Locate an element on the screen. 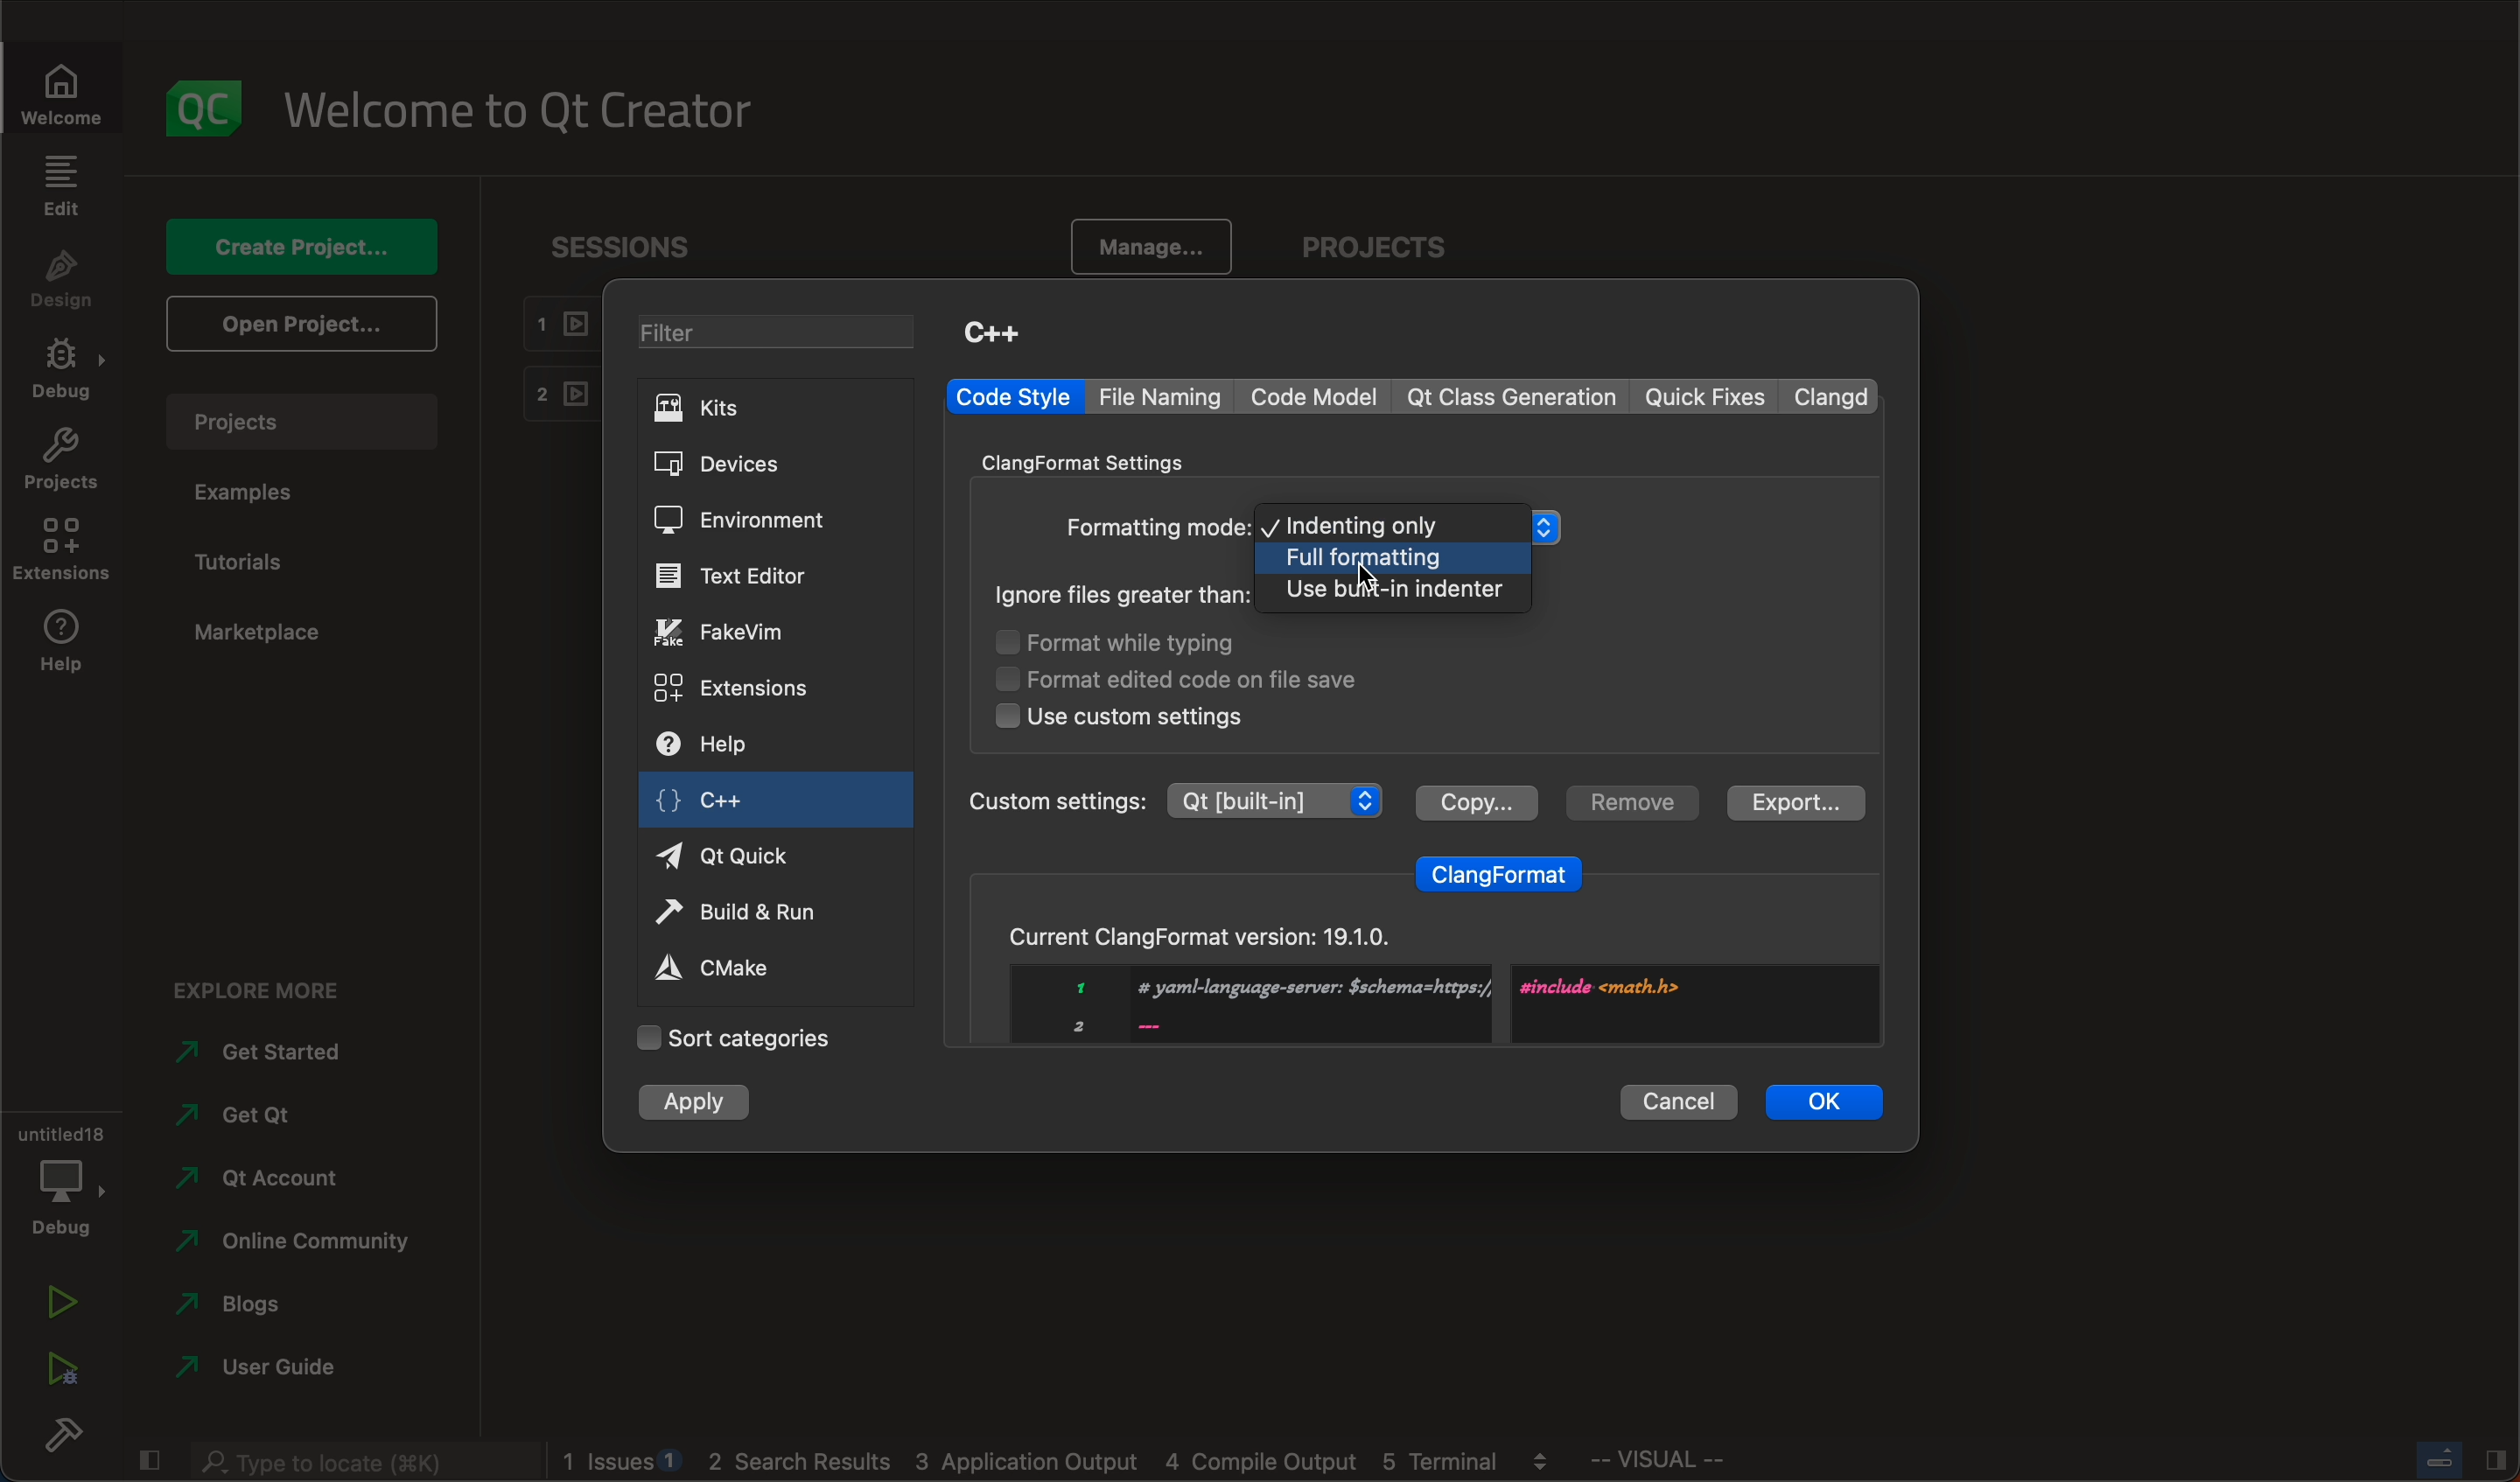 The image size is (2520, 1482). debug is located at coordinates (59, 1176).